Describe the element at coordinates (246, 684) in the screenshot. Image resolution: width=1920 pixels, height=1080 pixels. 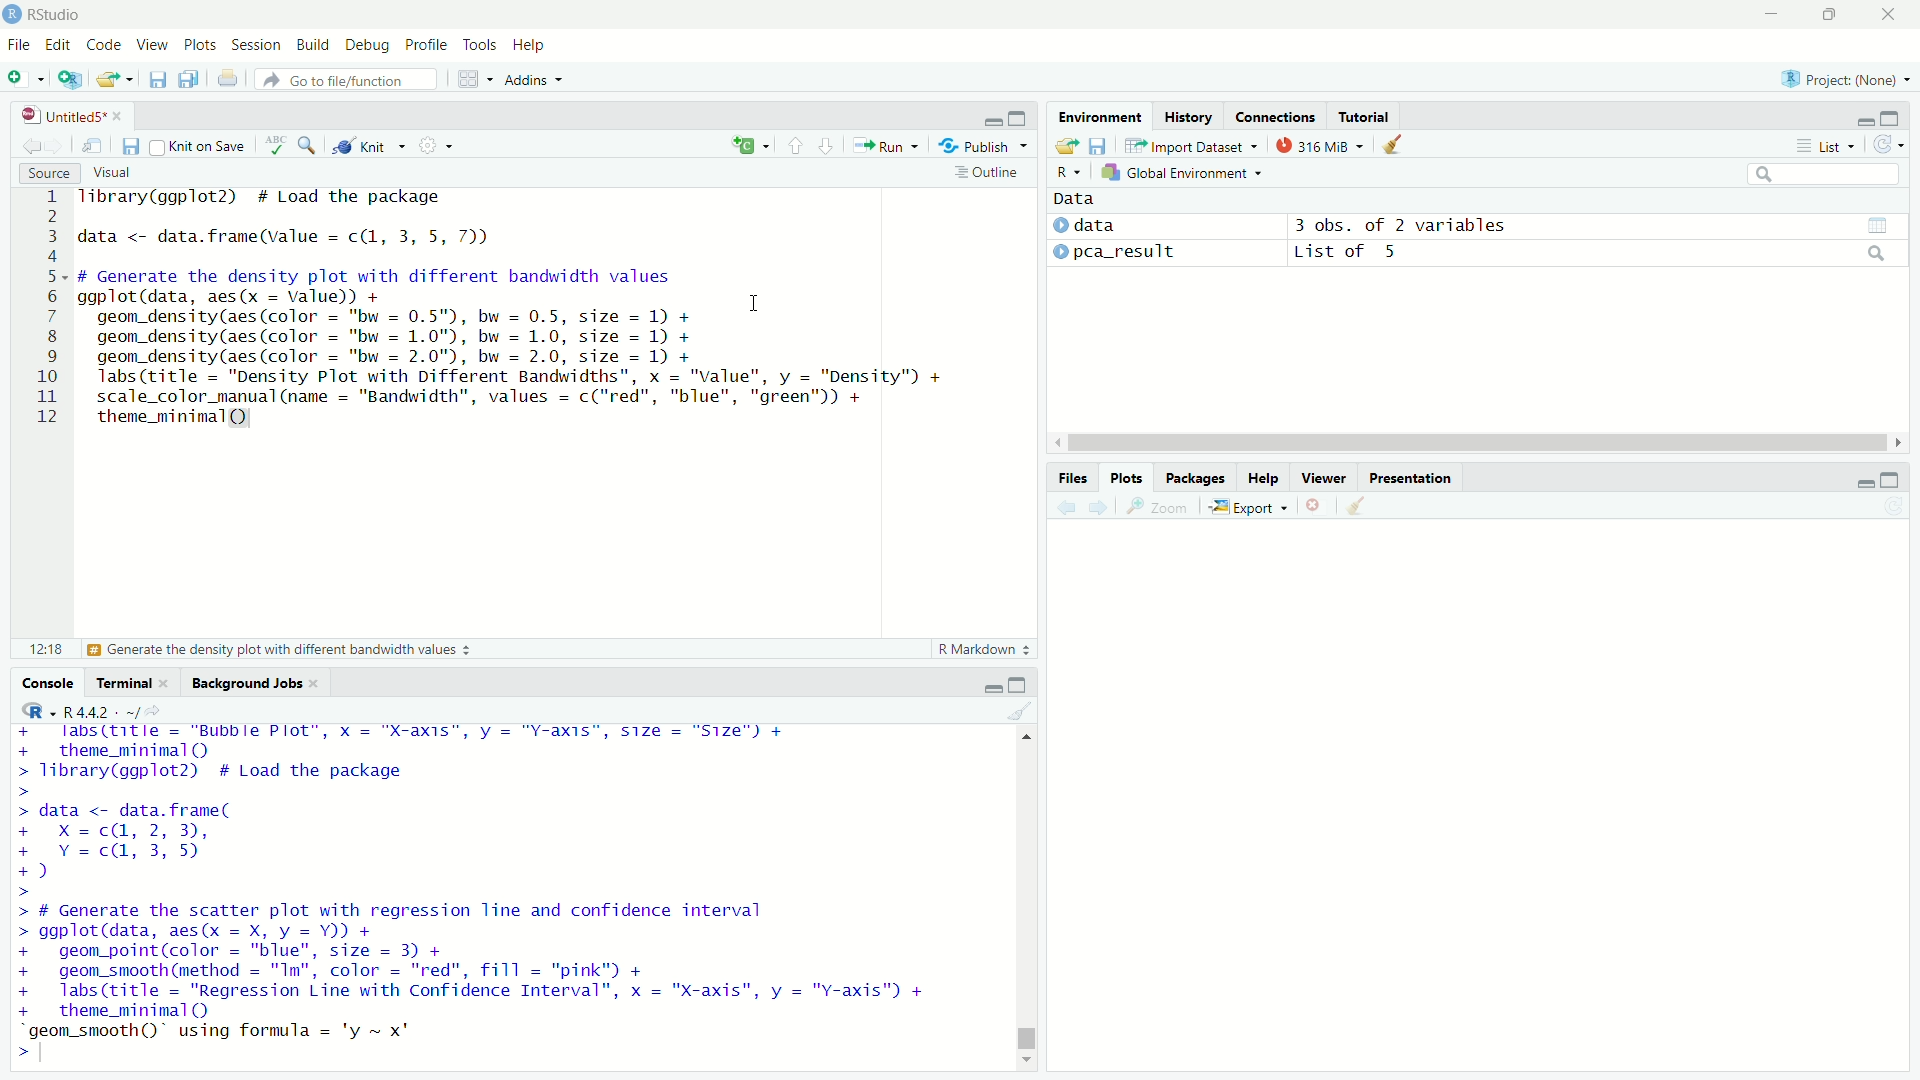
I see `Background Jobs` at that location.